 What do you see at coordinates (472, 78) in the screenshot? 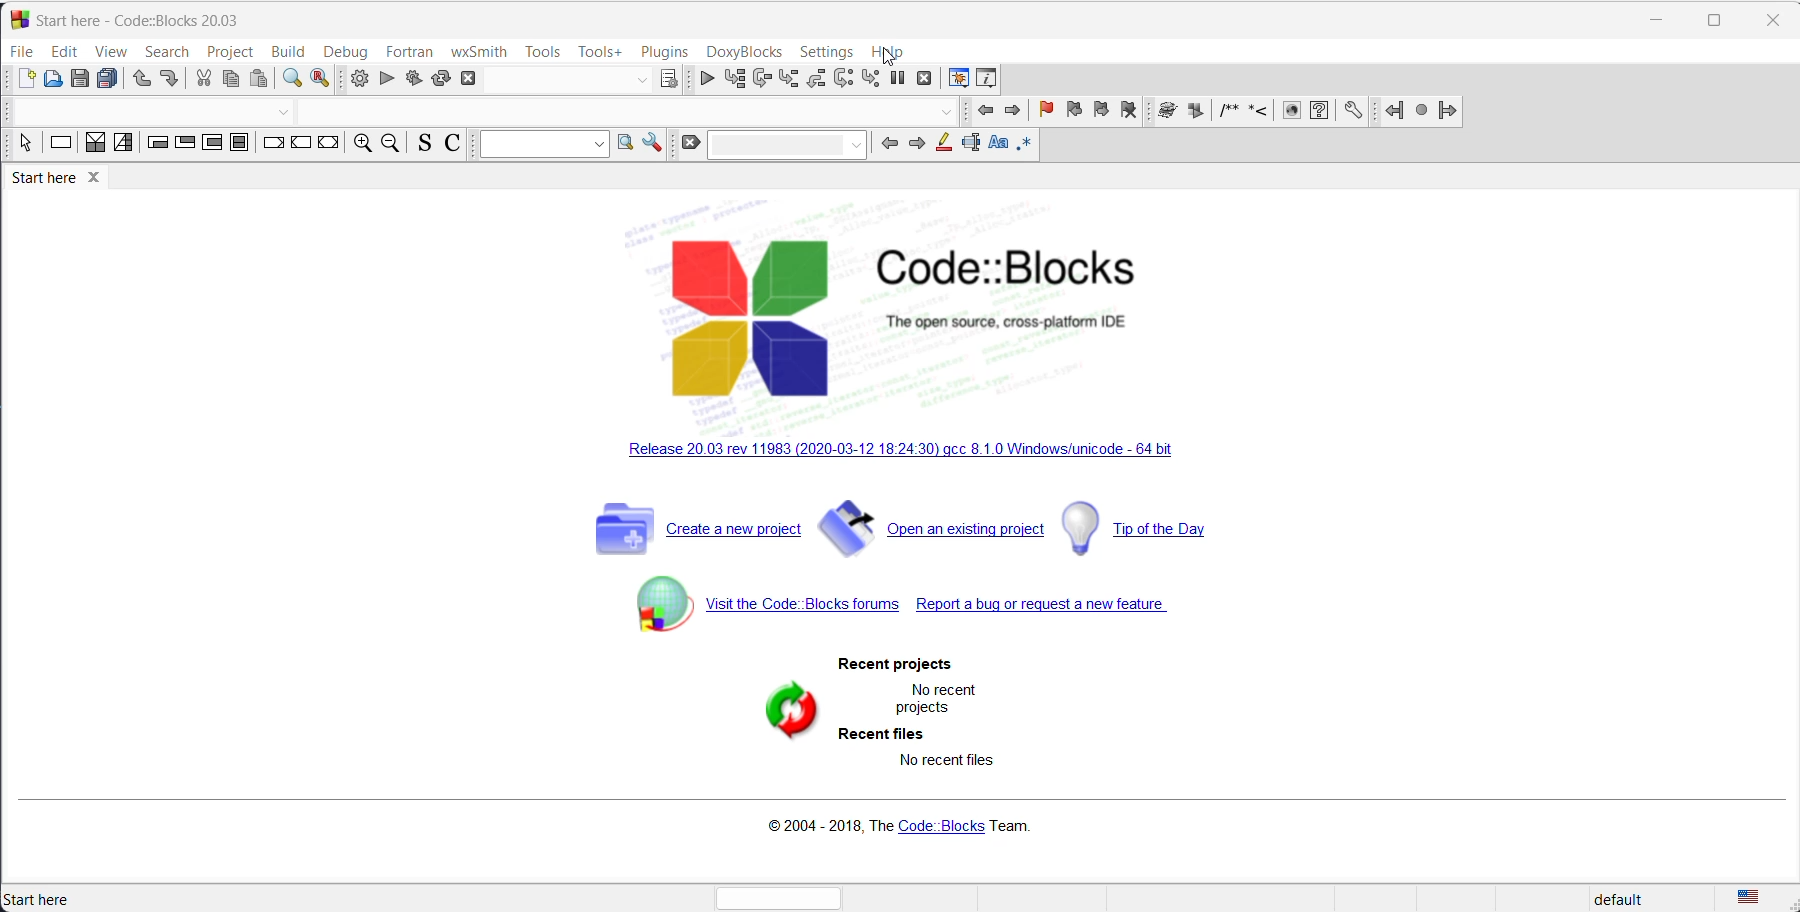
I see `close` at bounding box center [472, 78].